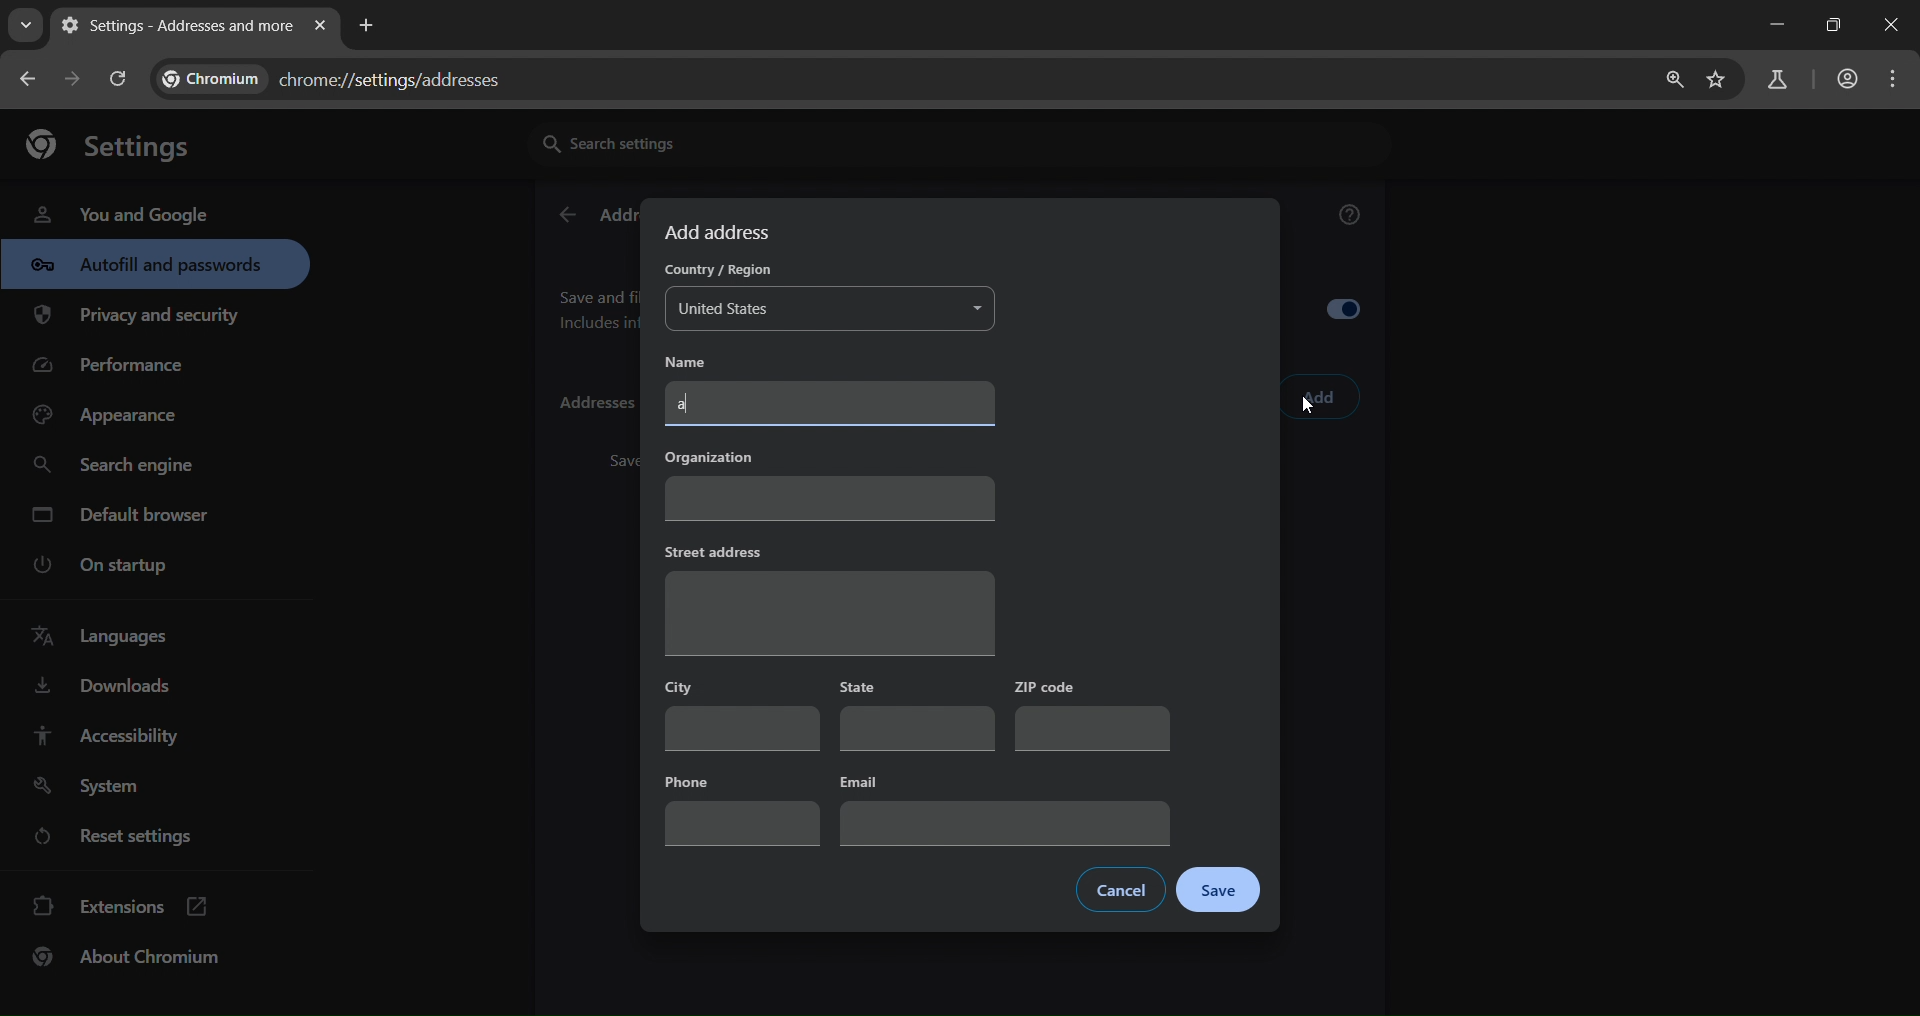 This screenshot has height=1016, width=1920. Describe the element at coordinates (918, 716) in the screenshot. I see `state` at that location.